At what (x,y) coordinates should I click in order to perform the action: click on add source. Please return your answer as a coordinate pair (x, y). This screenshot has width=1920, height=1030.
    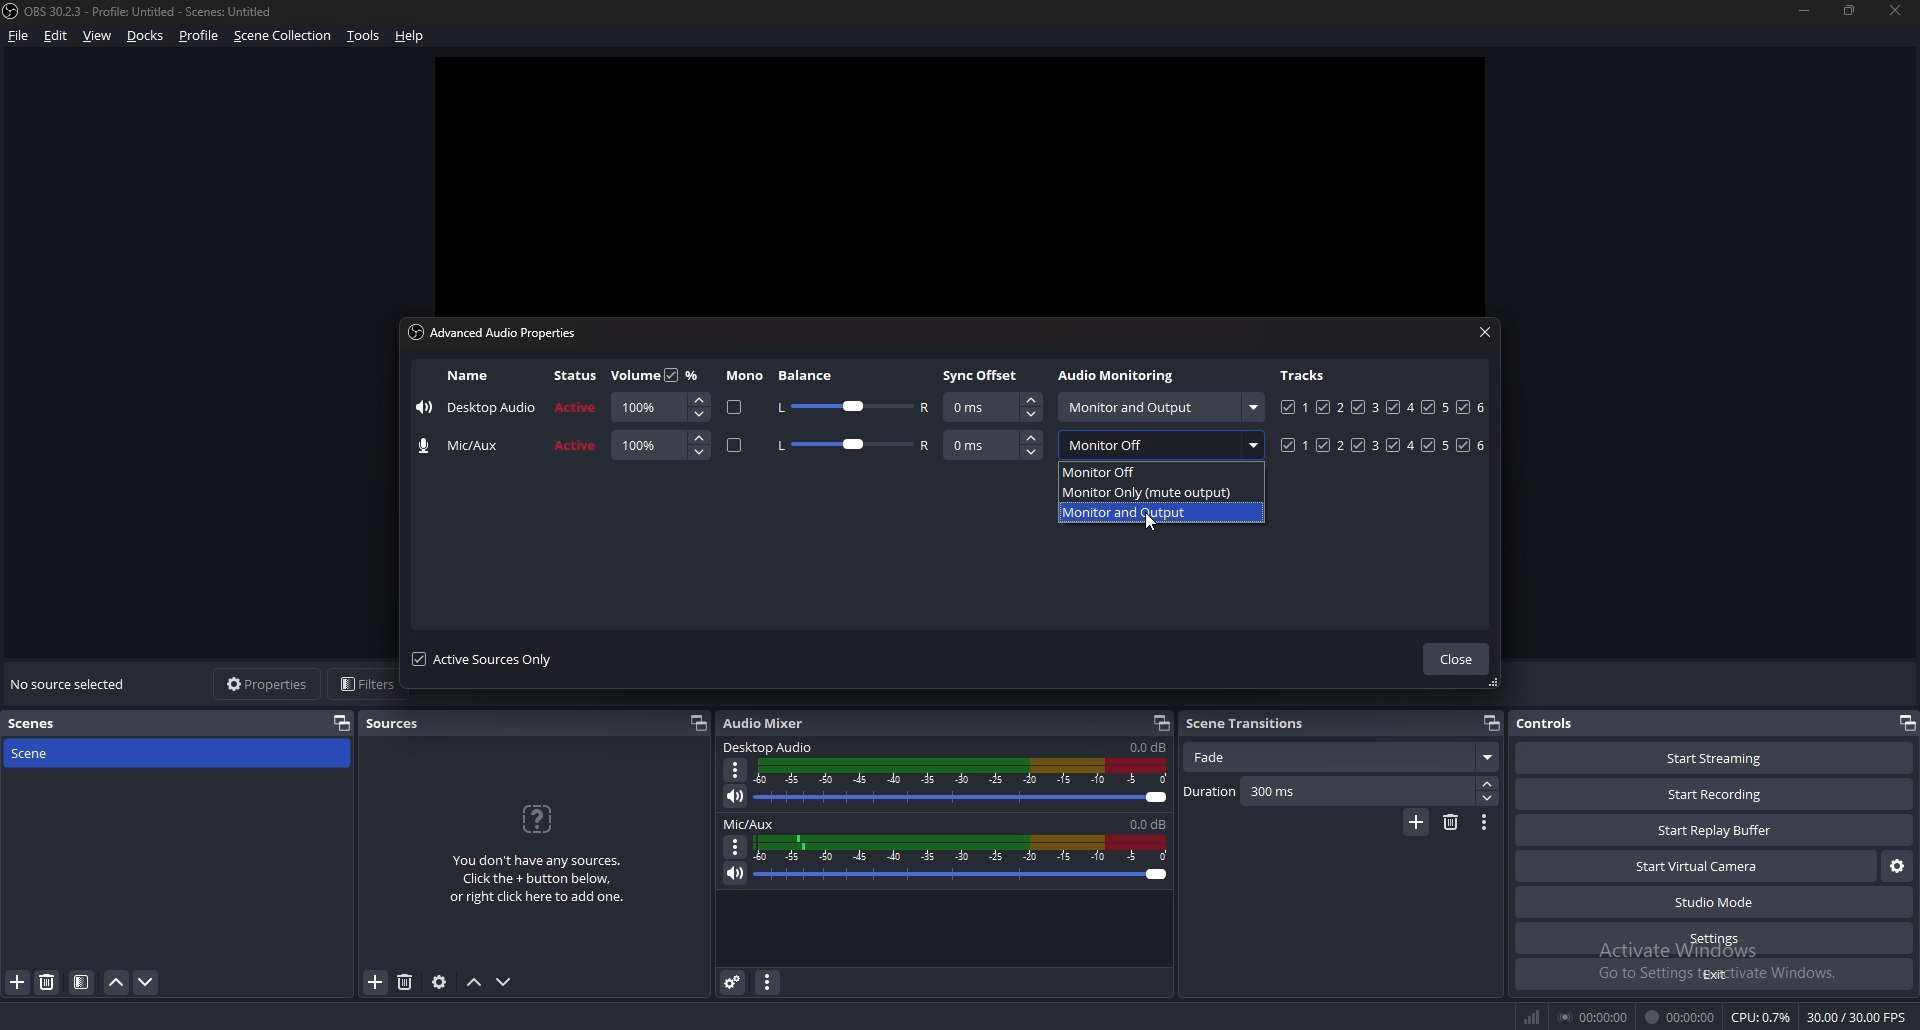
    Looking at the image, I should click on (376, 982).